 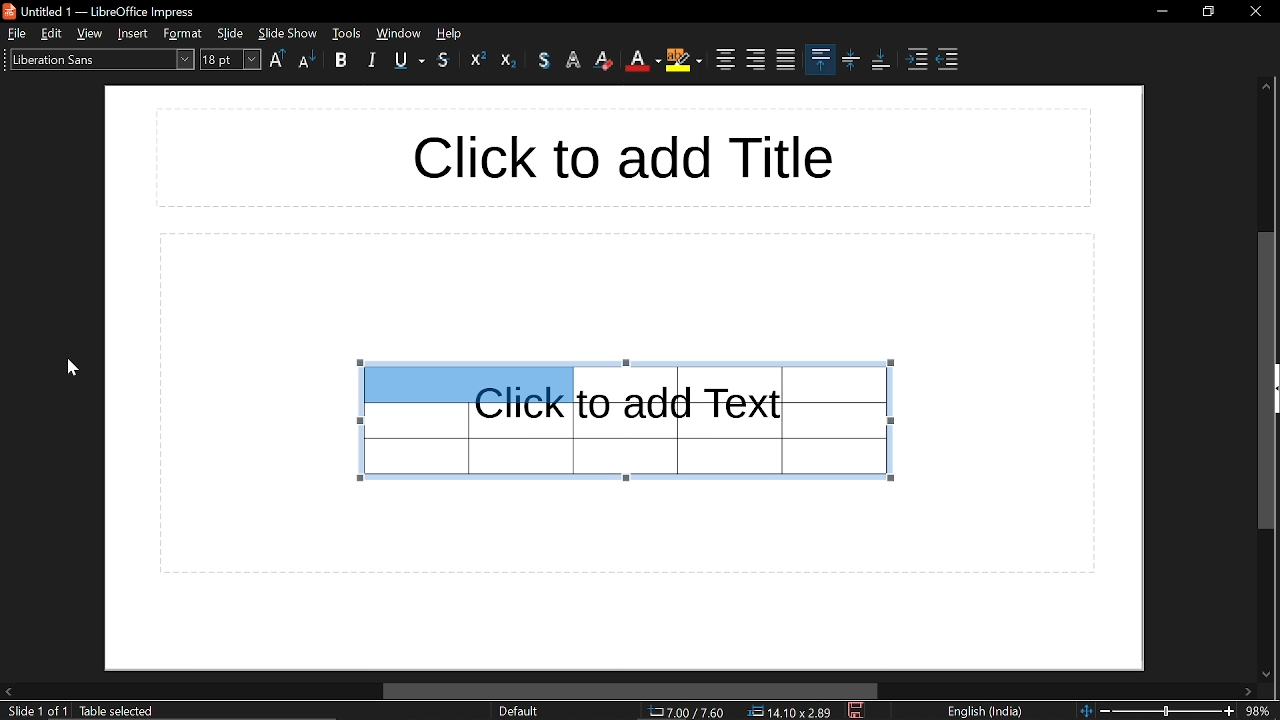 What do you see at coordinates (683, 62) in the screenshot?
I see `highlight` at bounding box center [683, 62].